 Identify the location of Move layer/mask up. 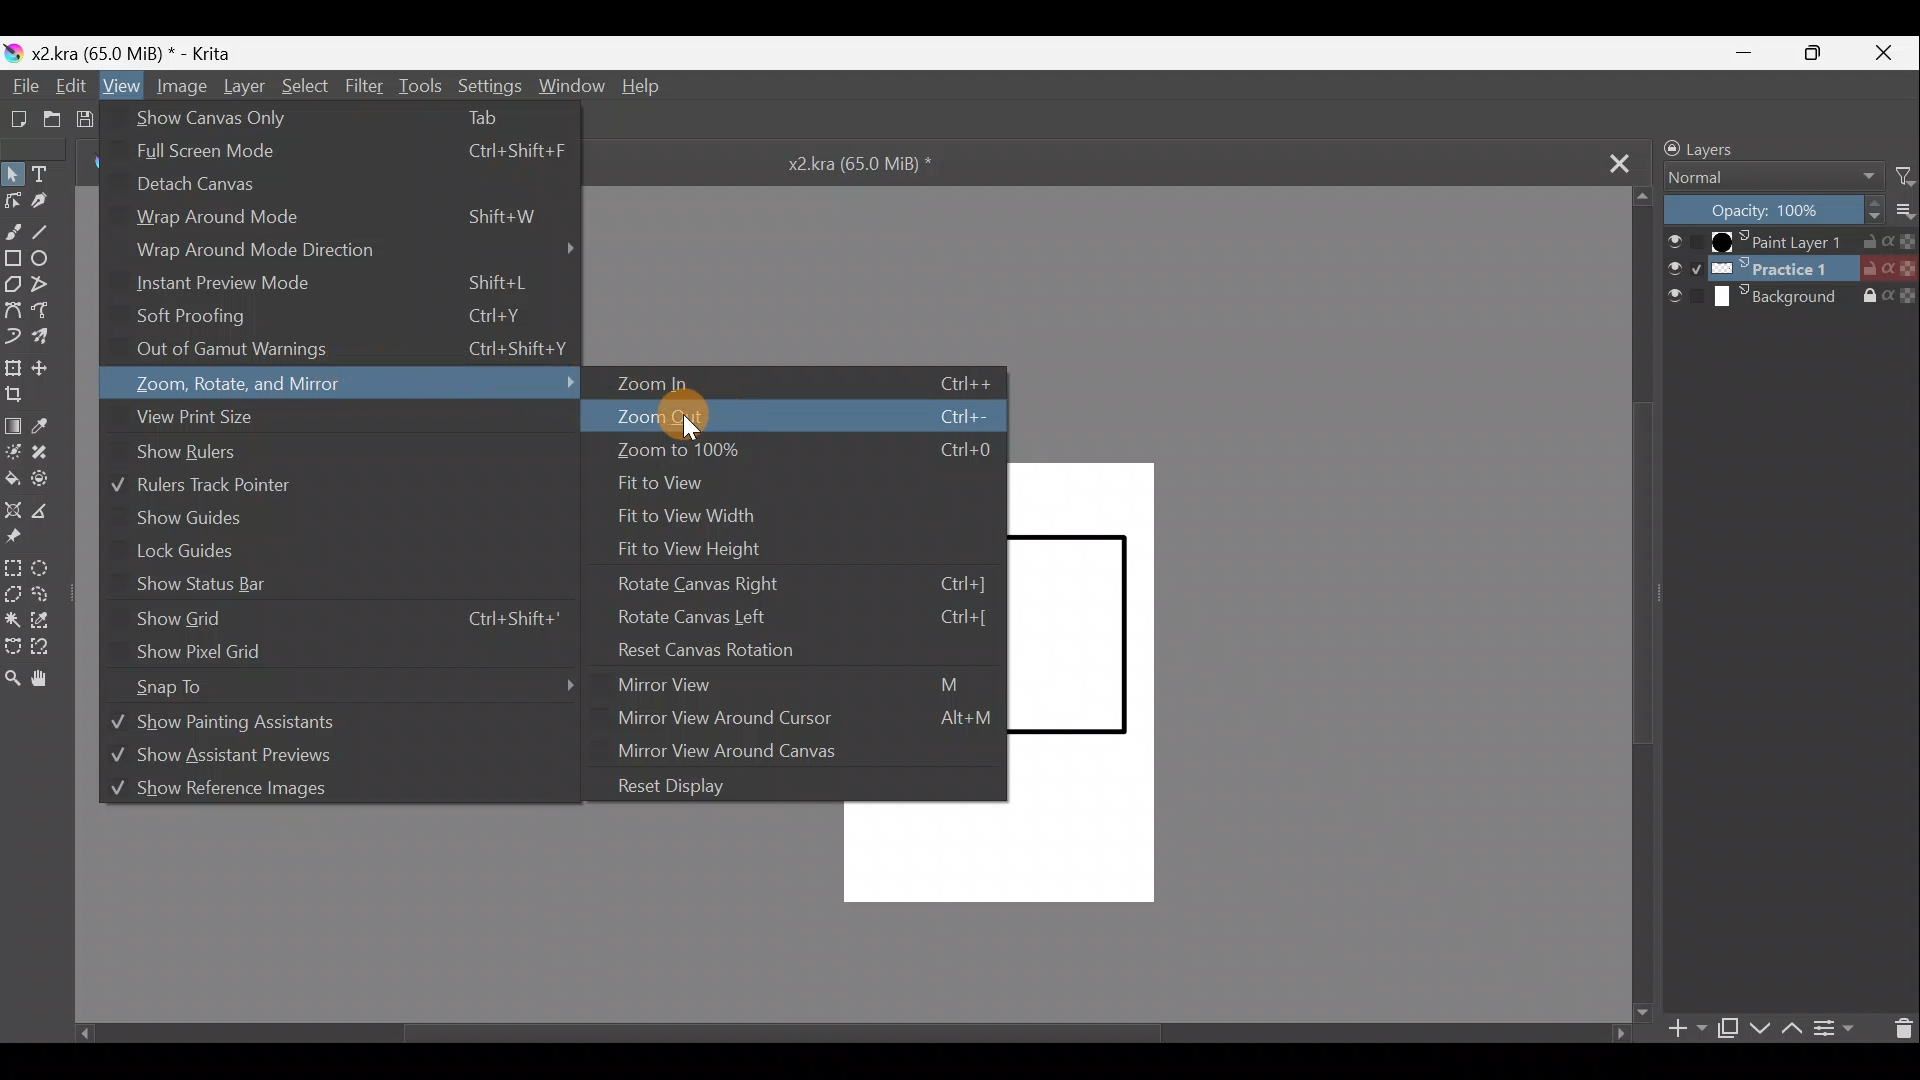
(1795, 1028).